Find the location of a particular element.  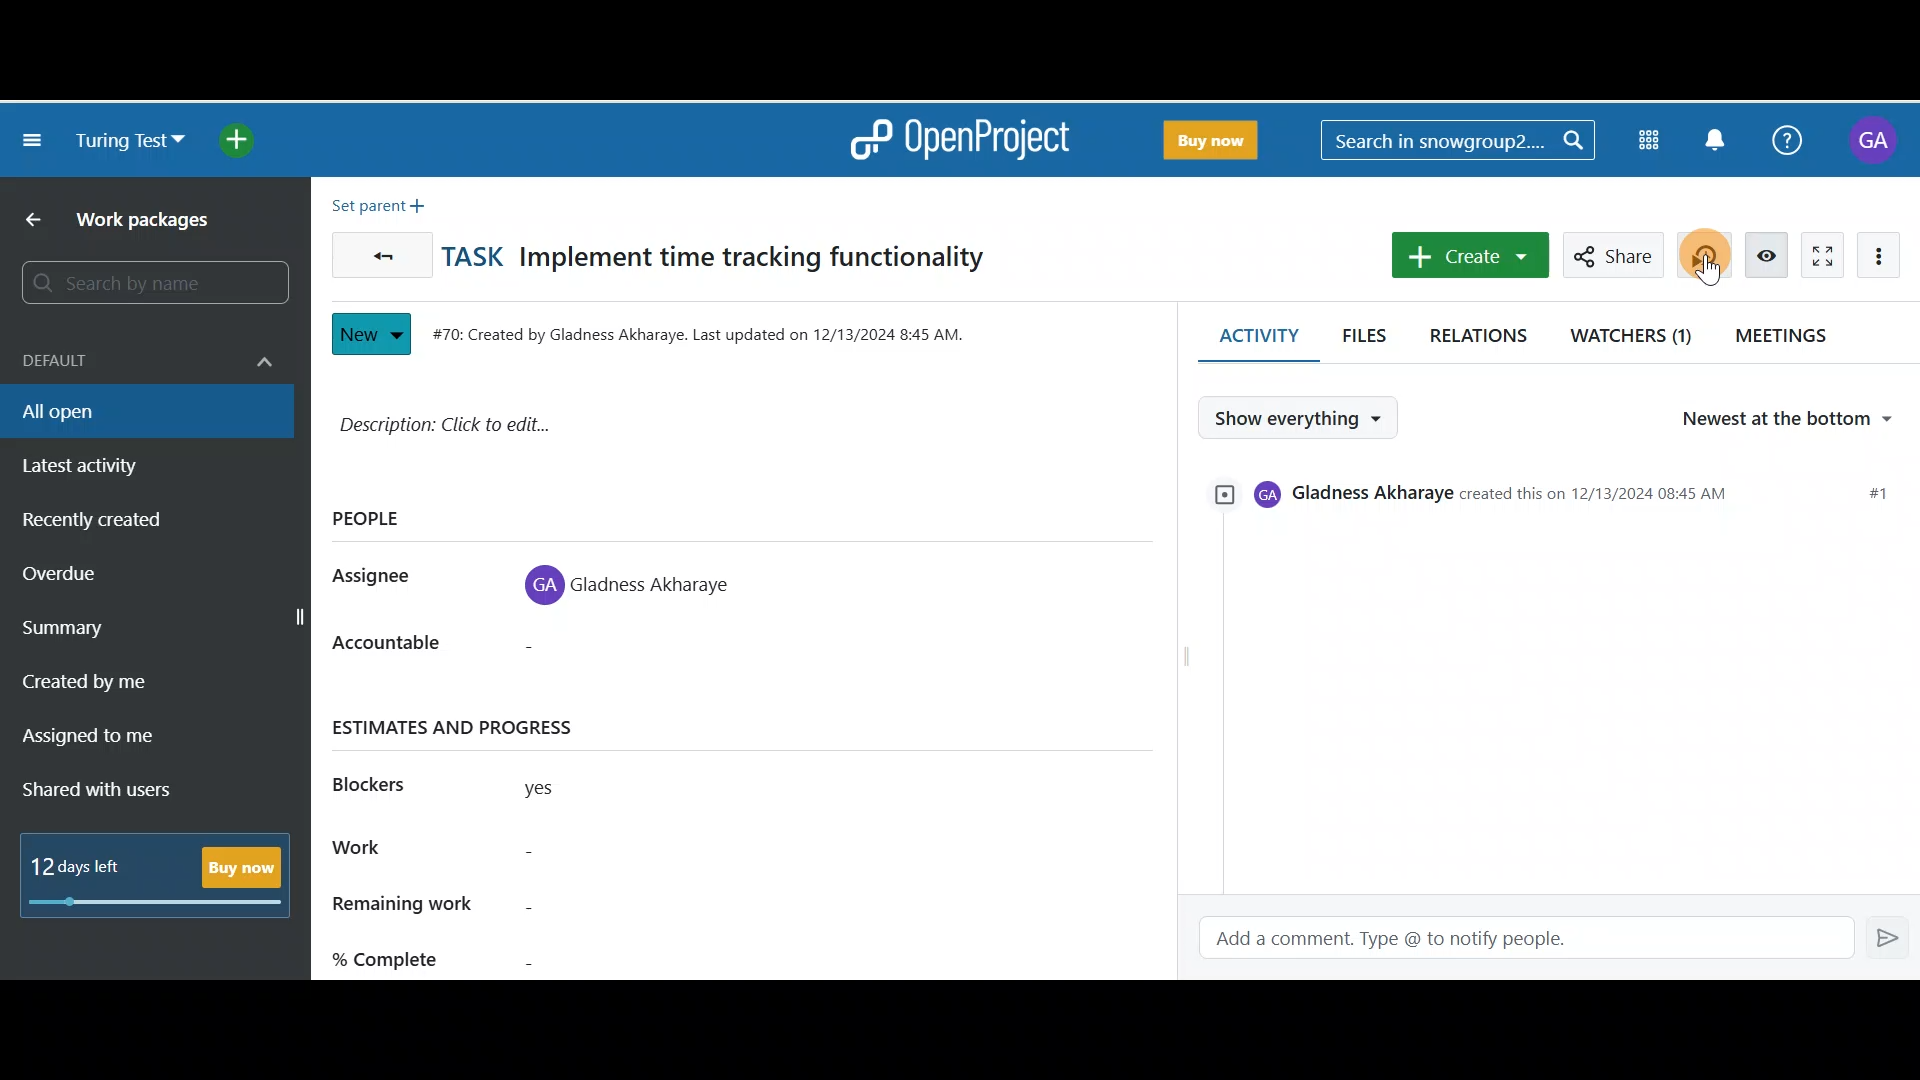

12 days left - Buy Now is located at coordinates (162, 870).